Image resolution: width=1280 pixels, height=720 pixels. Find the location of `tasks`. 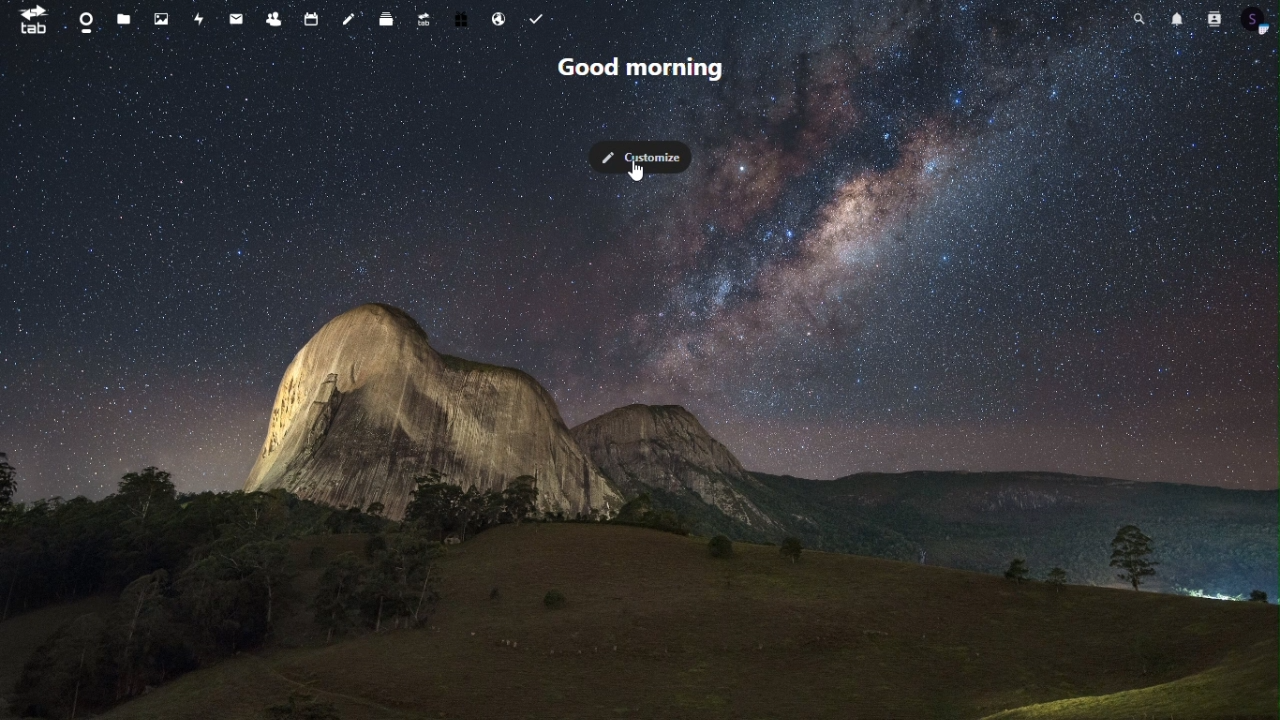

tasks is located at coordinates (535, 20).